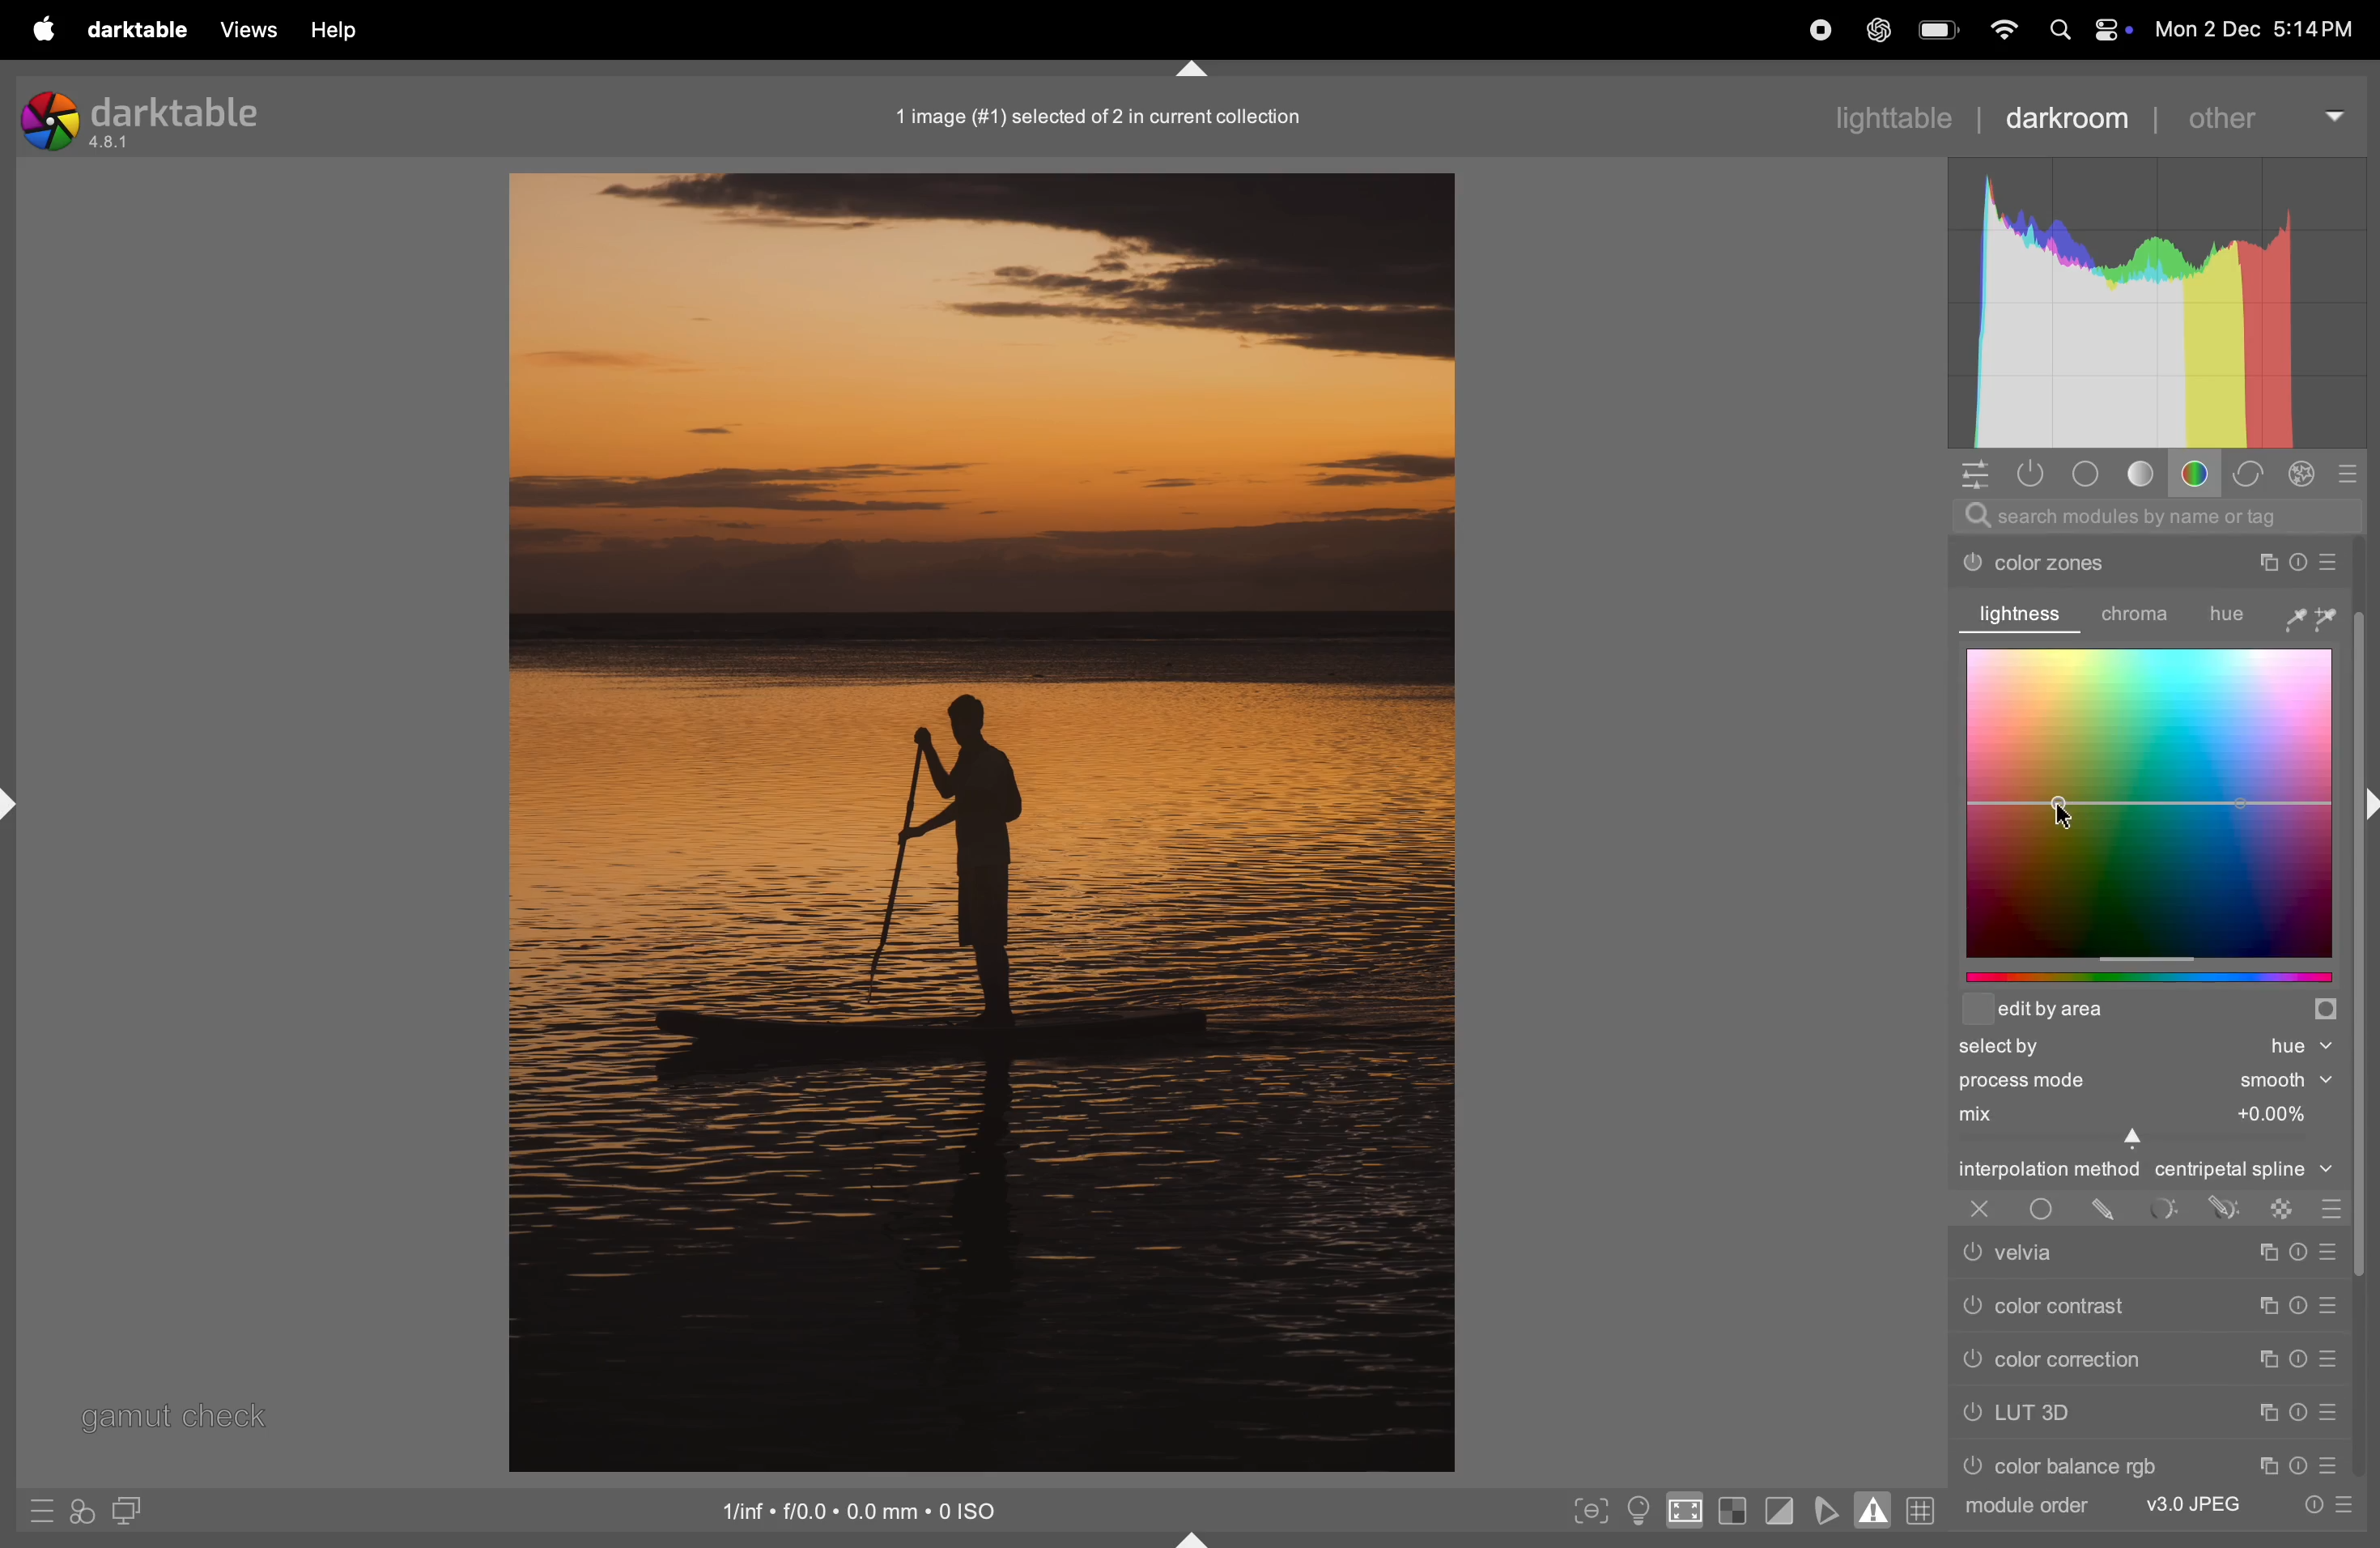  I want to click on darkroom, so click(2077, 119).